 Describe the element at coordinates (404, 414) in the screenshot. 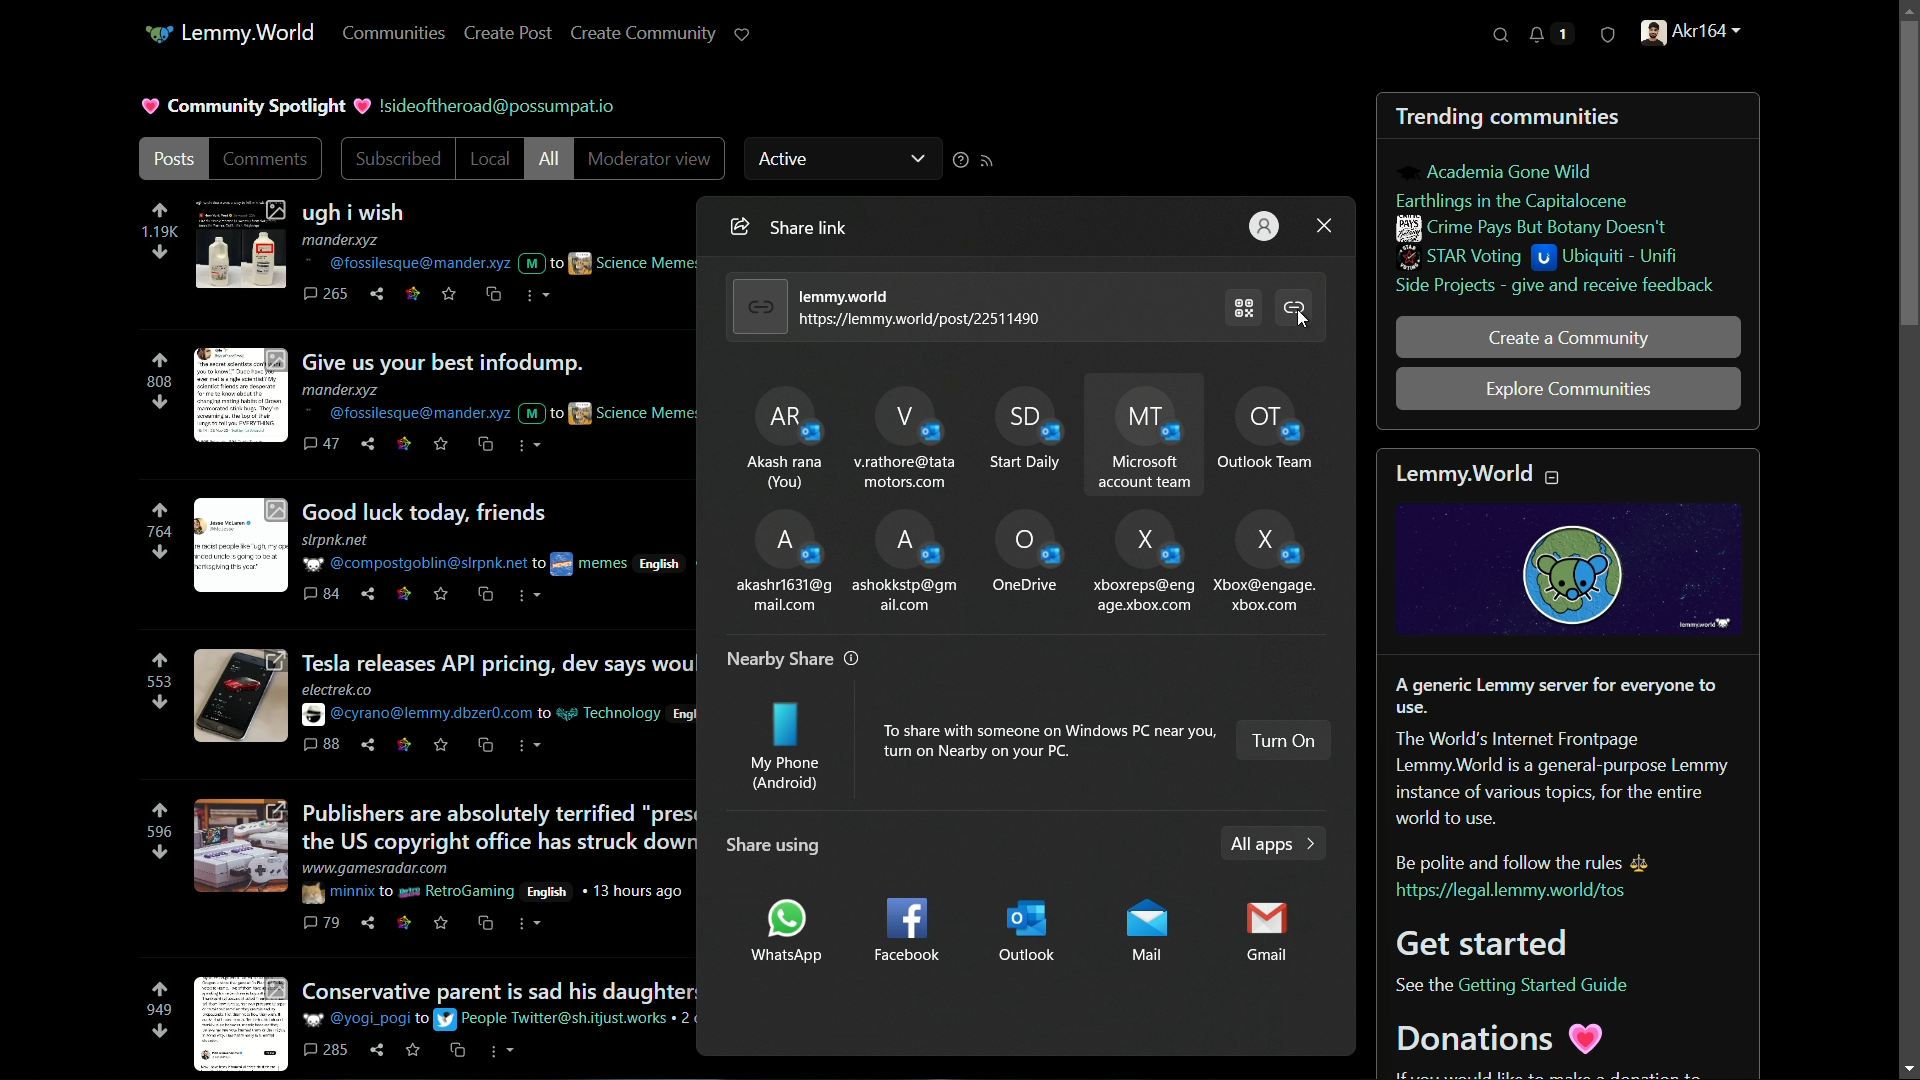

I see `@fossilesque@mander.xyz` at that location.